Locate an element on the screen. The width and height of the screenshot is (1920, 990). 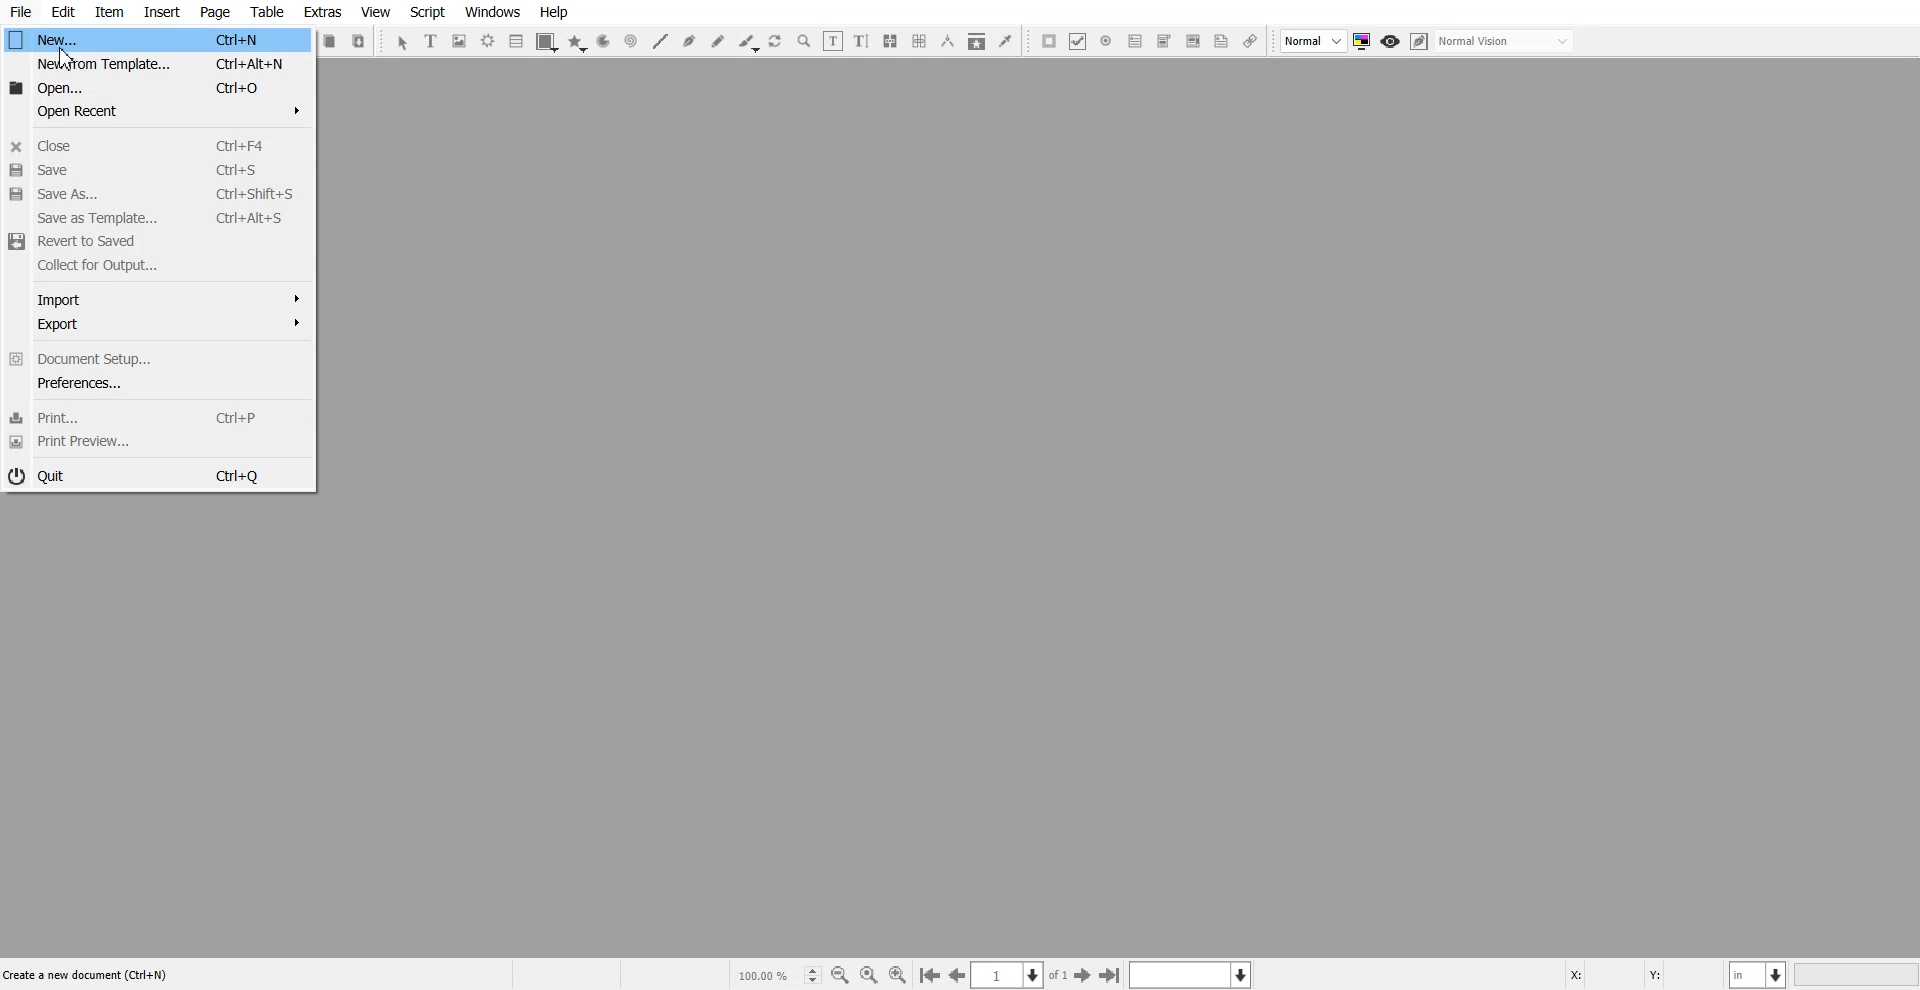
Select the current layer is located at coordinates (1193, 974).